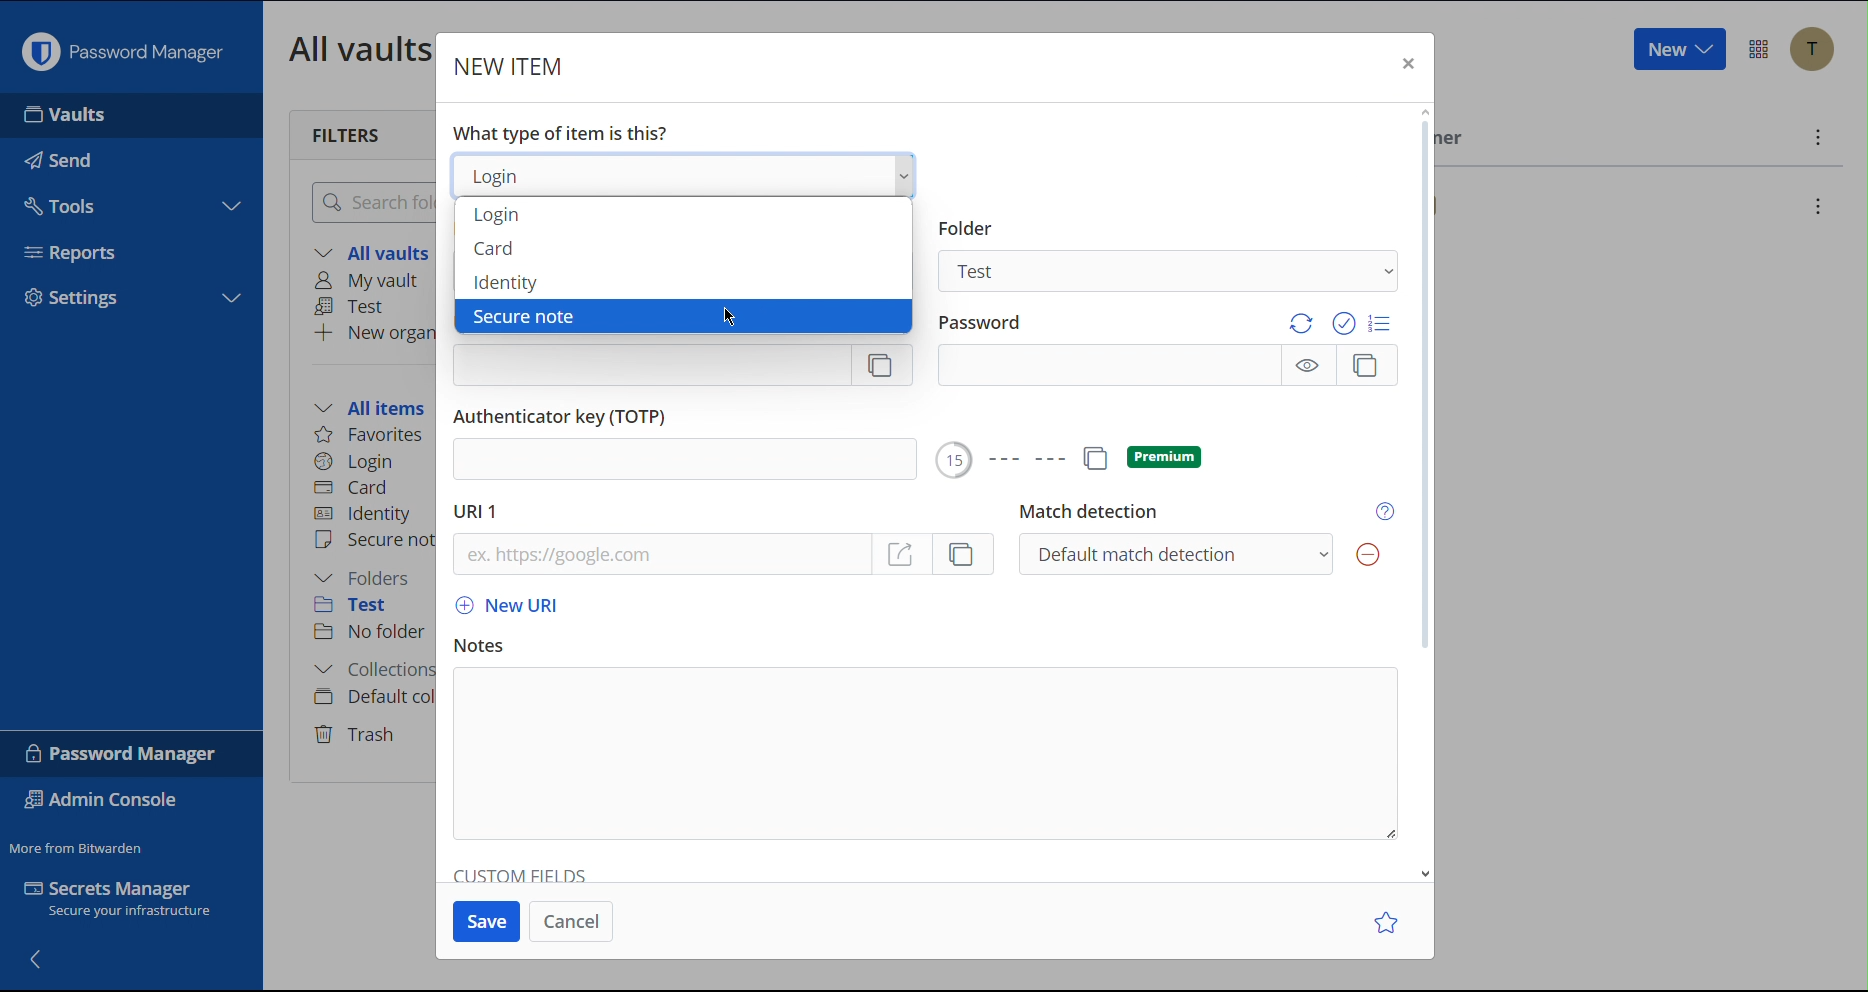  What do you see at coordinates (1405, 66) in the screenshot?
I see `Close` at bounding box center [1405, 66].